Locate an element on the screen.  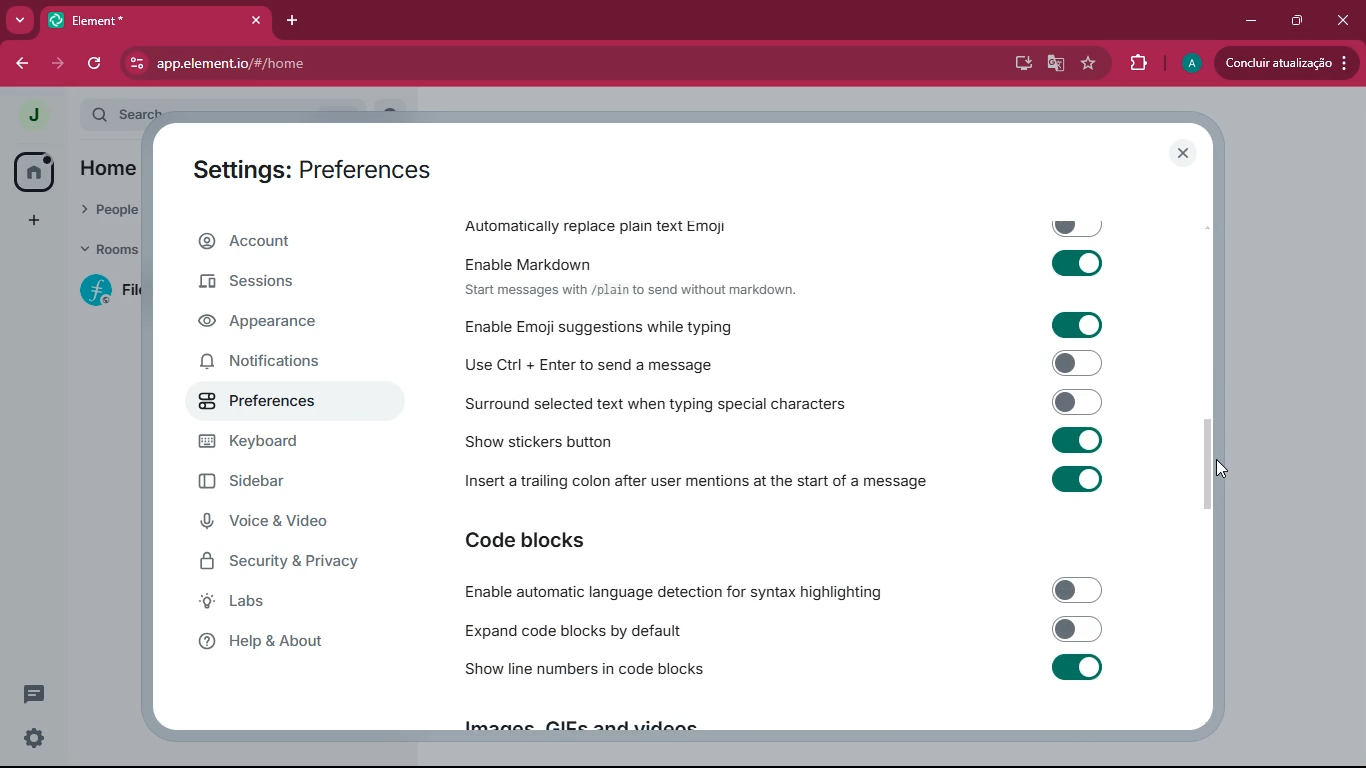
forward is located at coordinates (61, 64).